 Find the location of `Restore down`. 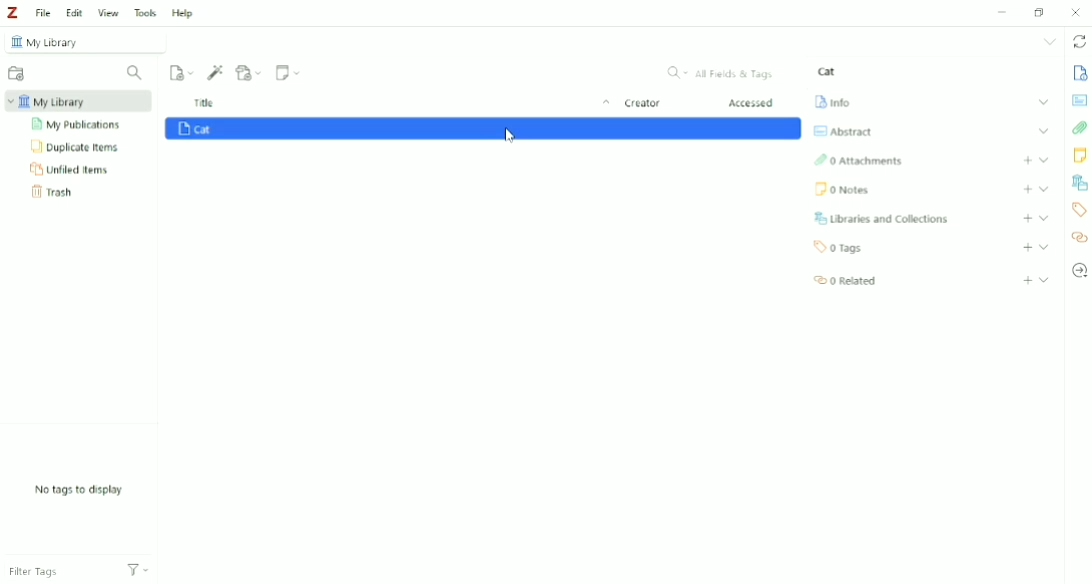

Restore down is located at coordinates (1042, 11).